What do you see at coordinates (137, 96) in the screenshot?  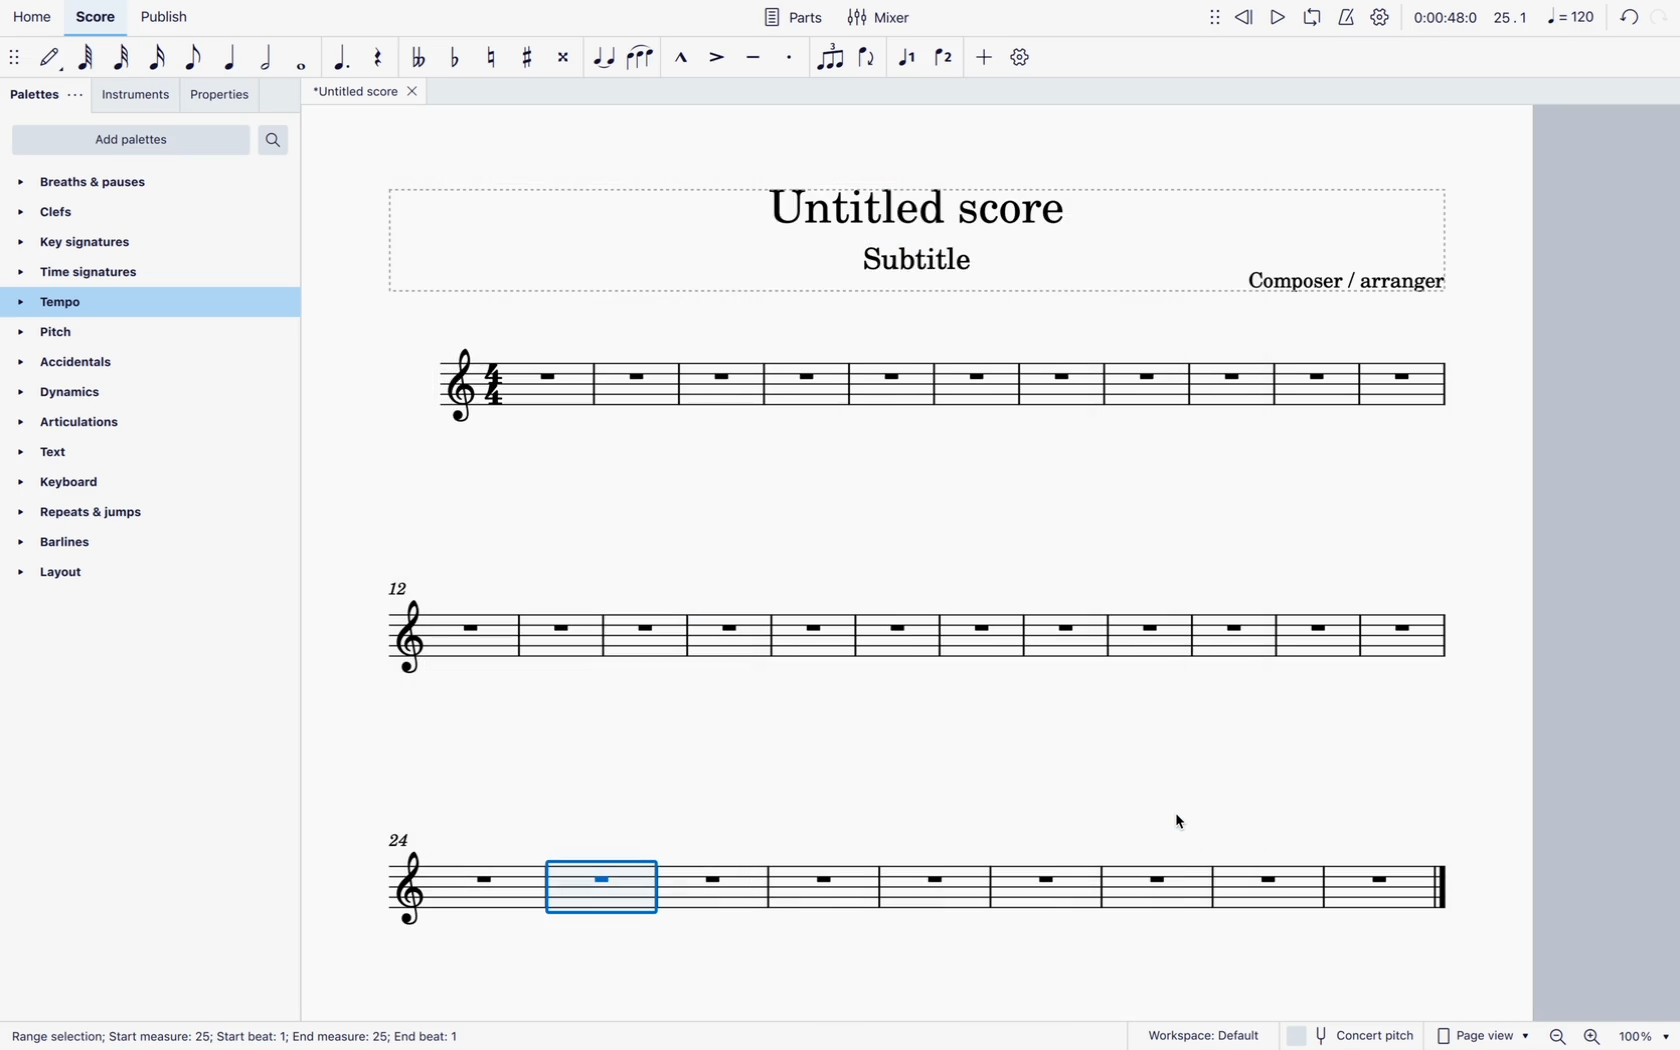 I see `instruments` at bounding box center [137, 96].